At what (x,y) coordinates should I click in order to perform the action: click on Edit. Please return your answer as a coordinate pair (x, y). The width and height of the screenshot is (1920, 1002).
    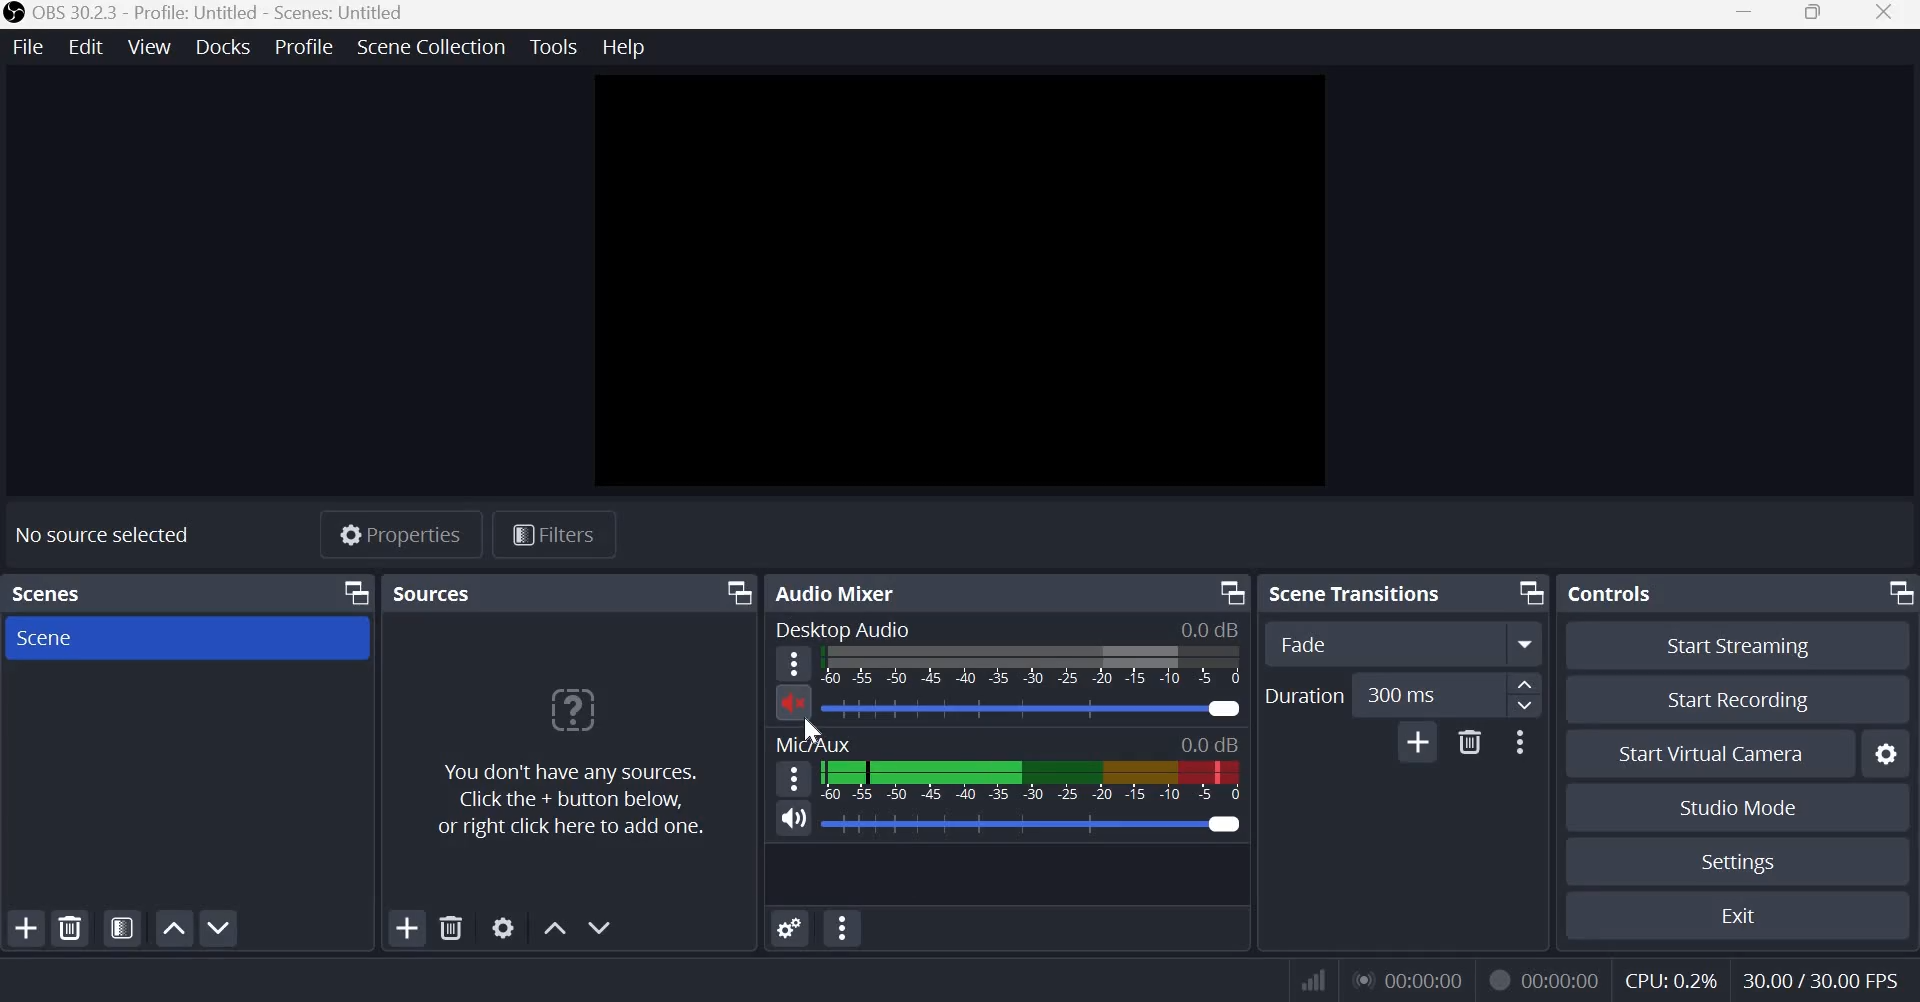
    Looking at the image, I should click on (86, 49).